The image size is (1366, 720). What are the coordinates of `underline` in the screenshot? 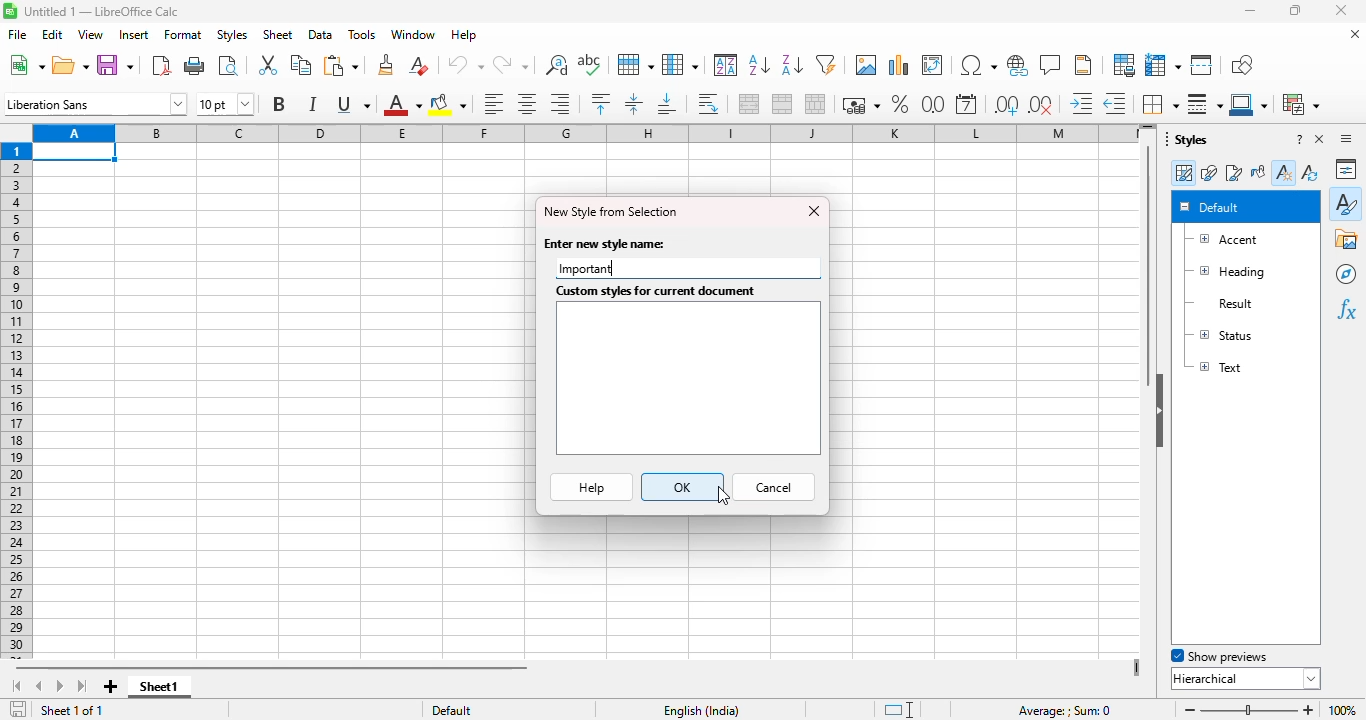 It's located at (353, 105).